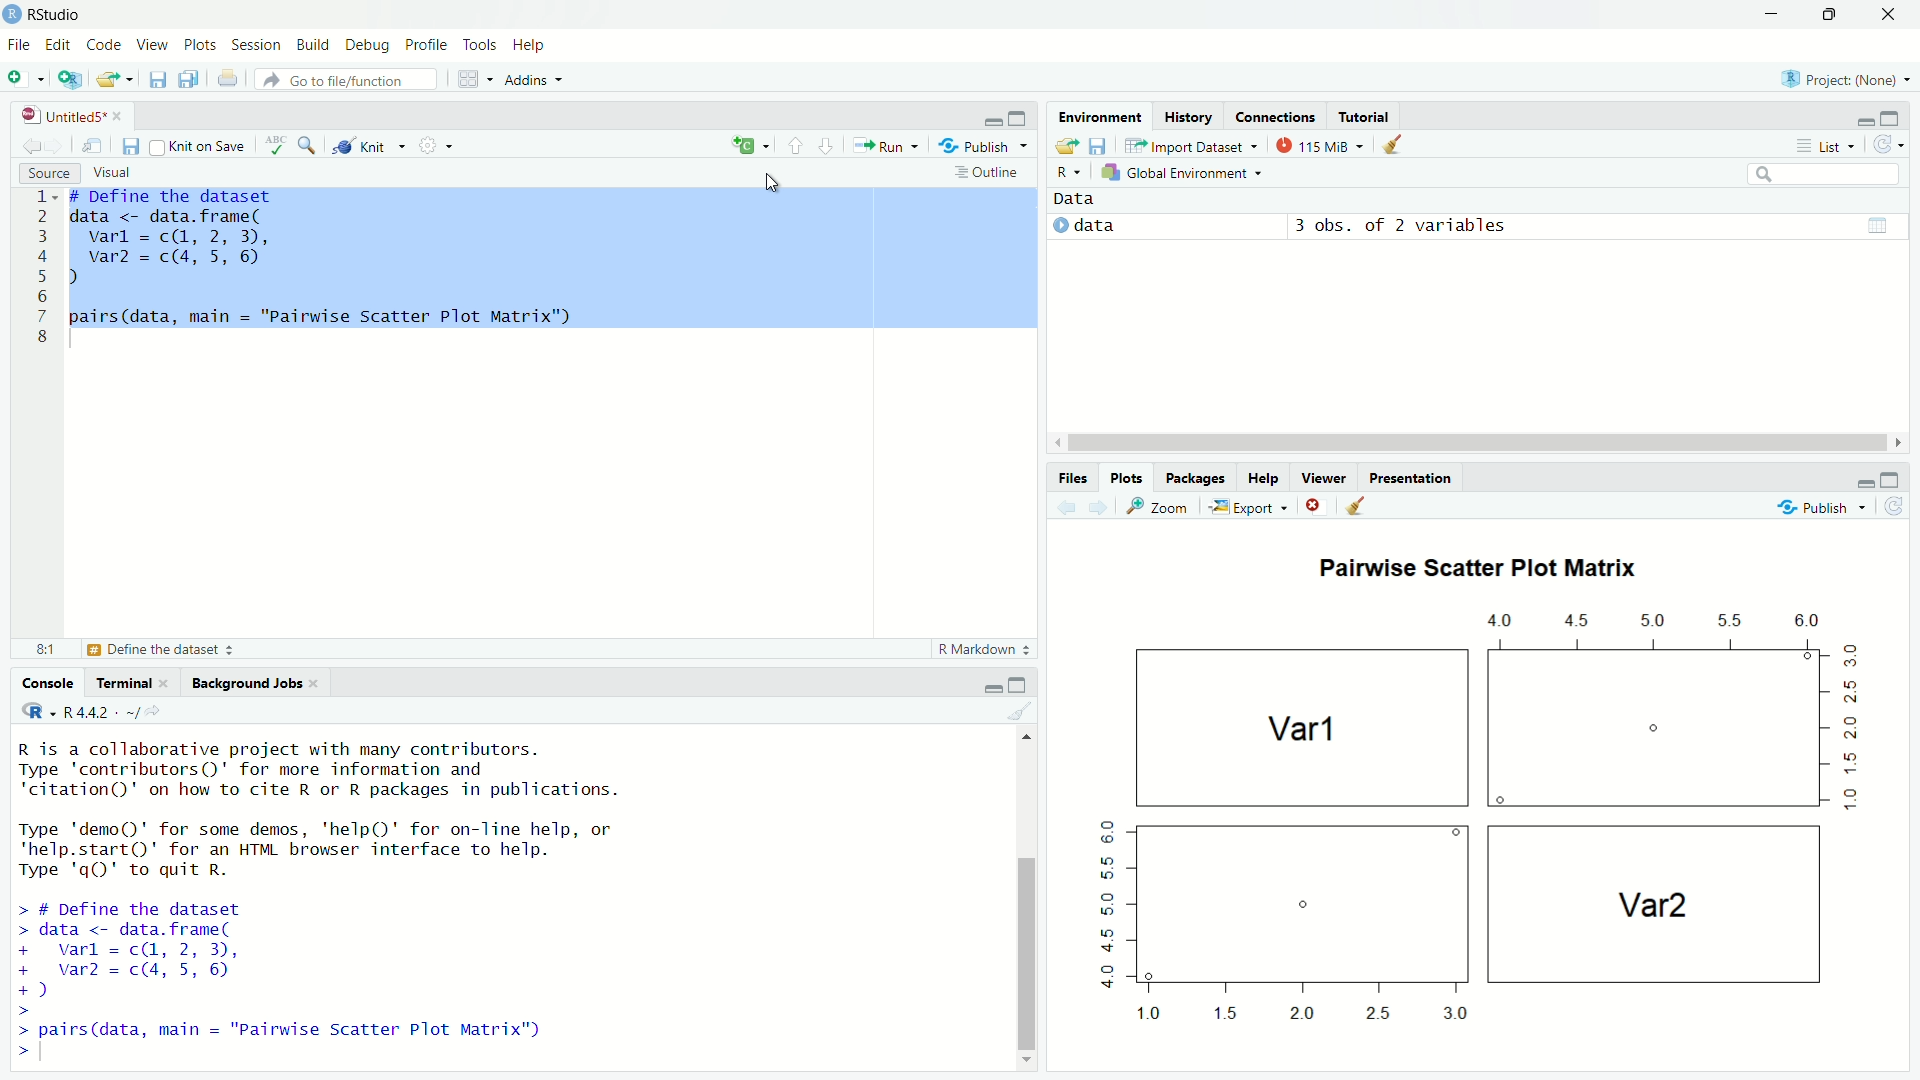 This screenshot has height=1080, width=1920. I want to click on View the current working directory, so click(156, 708).